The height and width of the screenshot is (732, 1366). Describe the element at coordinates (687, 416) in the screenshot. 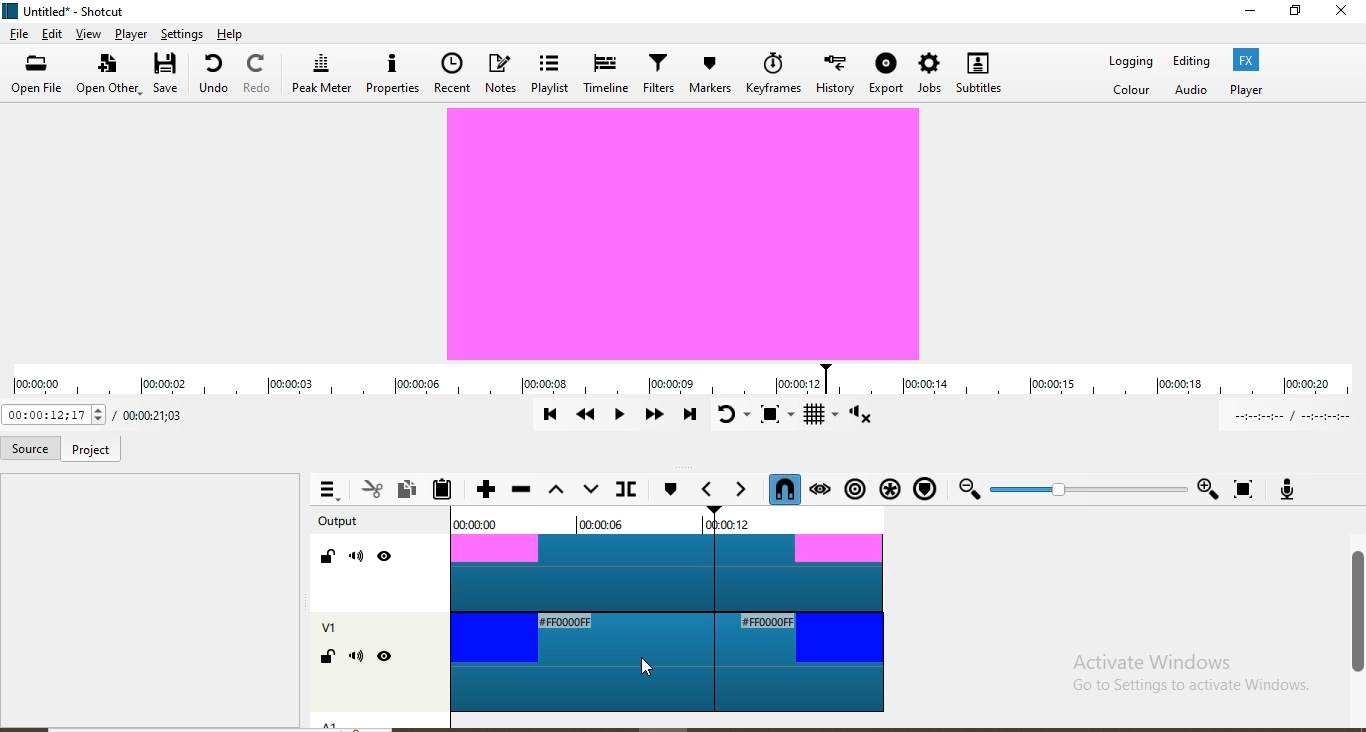

I see `Skip to the next point ` at that location.